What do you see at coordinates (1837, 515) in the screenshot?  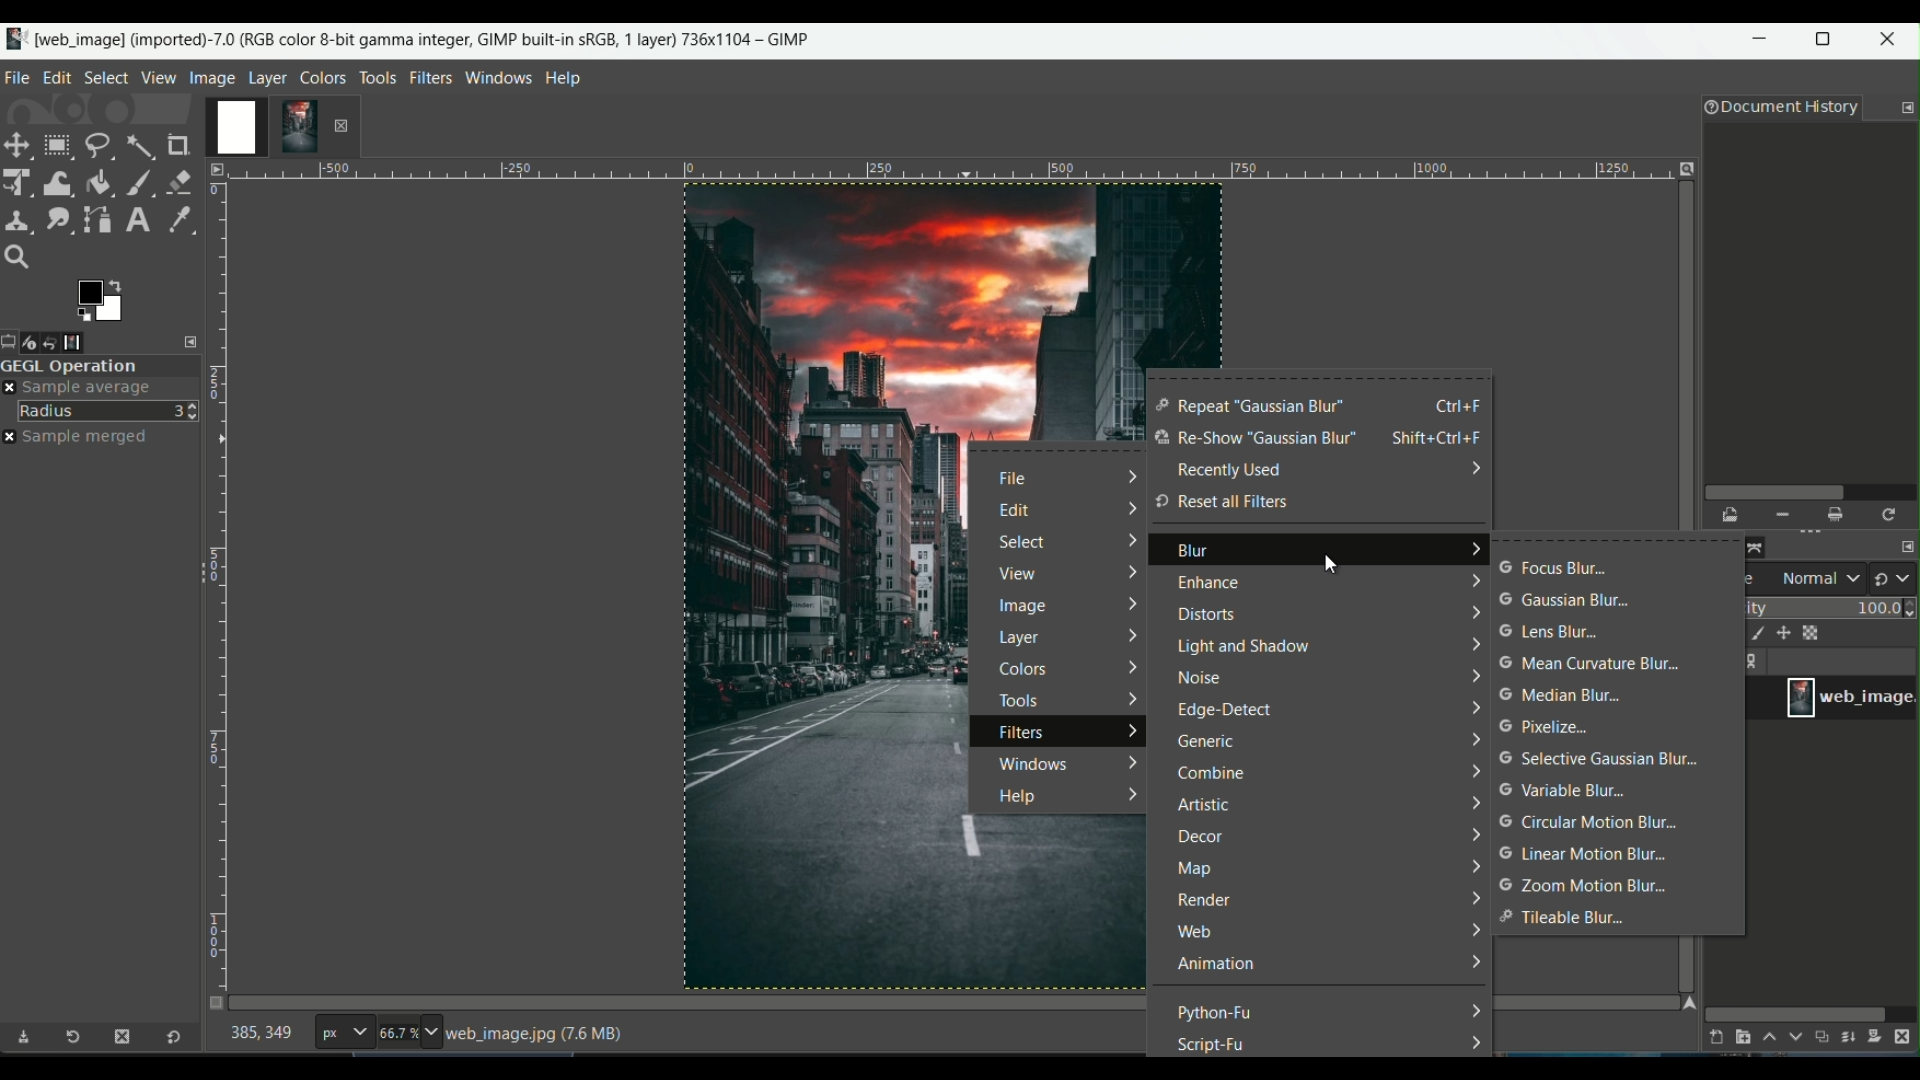 I see `clear the entire document history` at bounding box center [1837, 515].